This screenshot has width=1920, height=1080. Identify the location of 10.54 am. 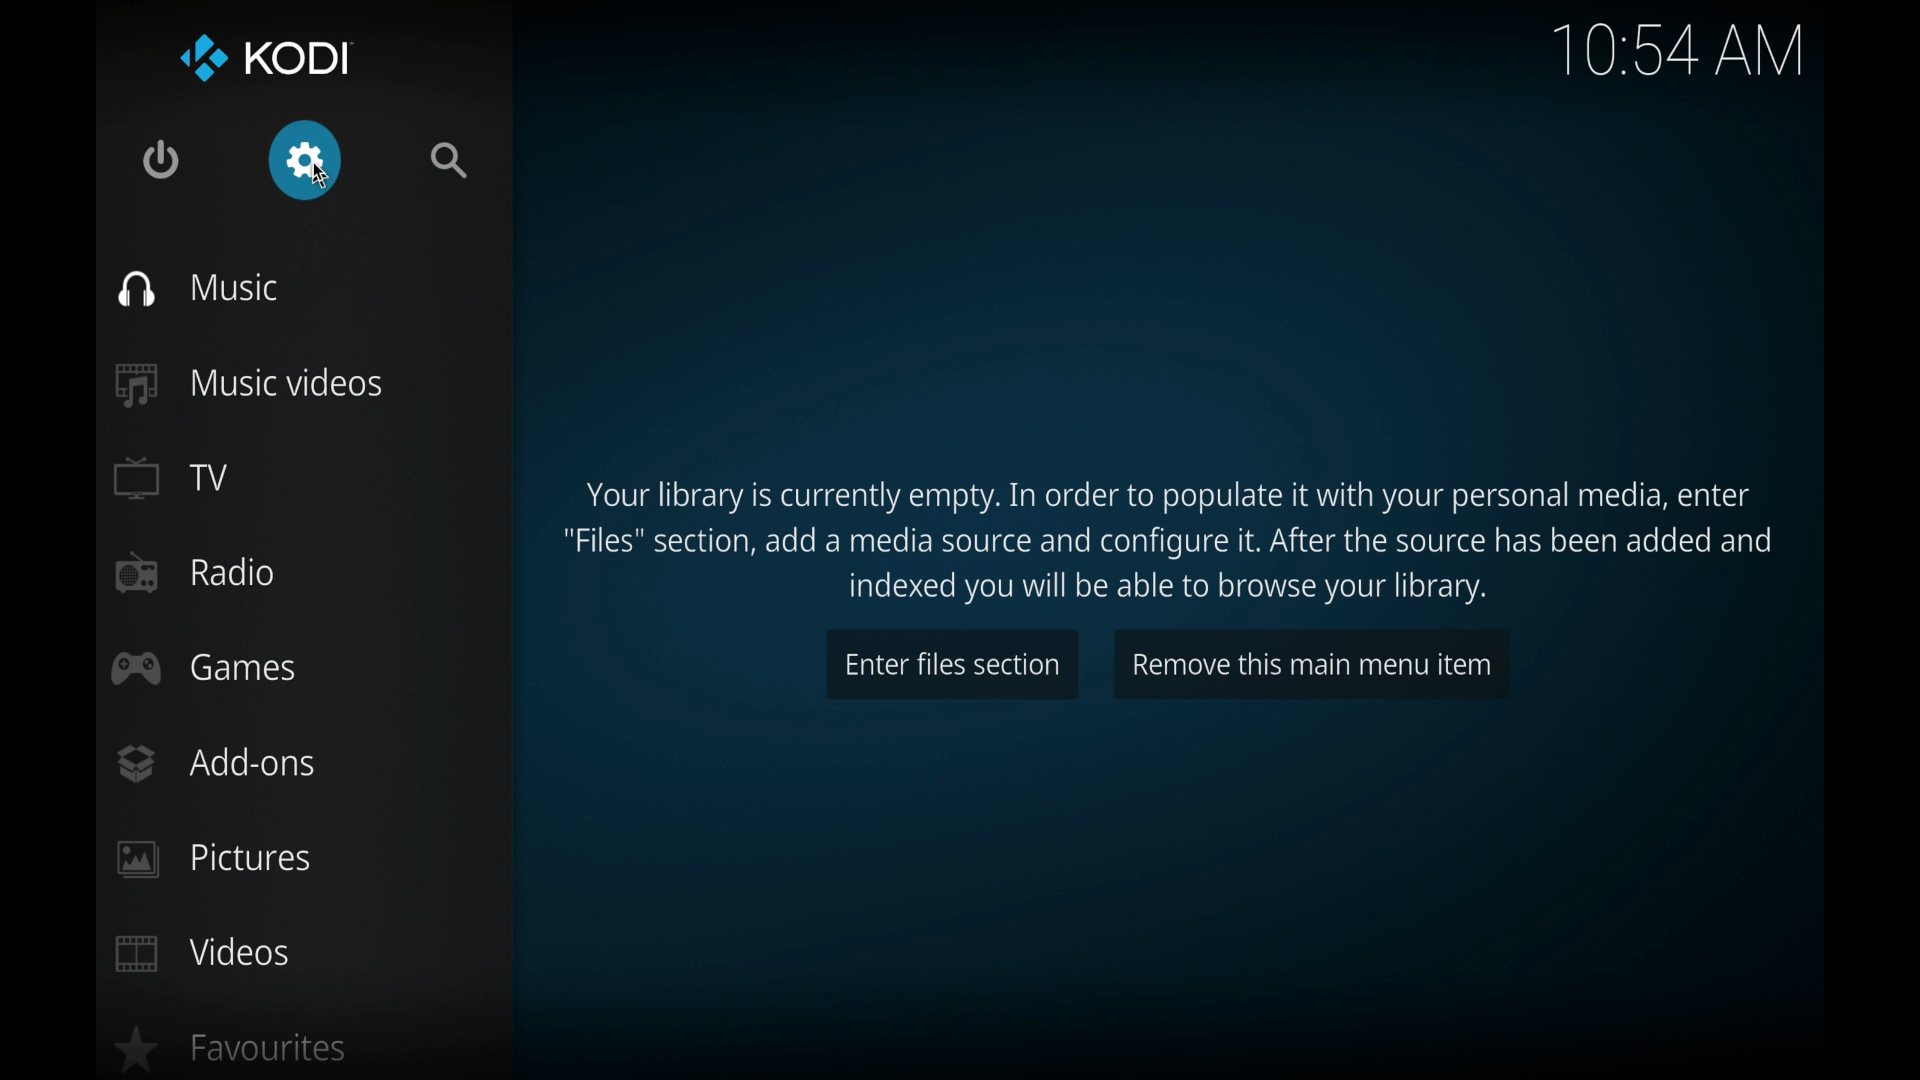
(1678, 50).